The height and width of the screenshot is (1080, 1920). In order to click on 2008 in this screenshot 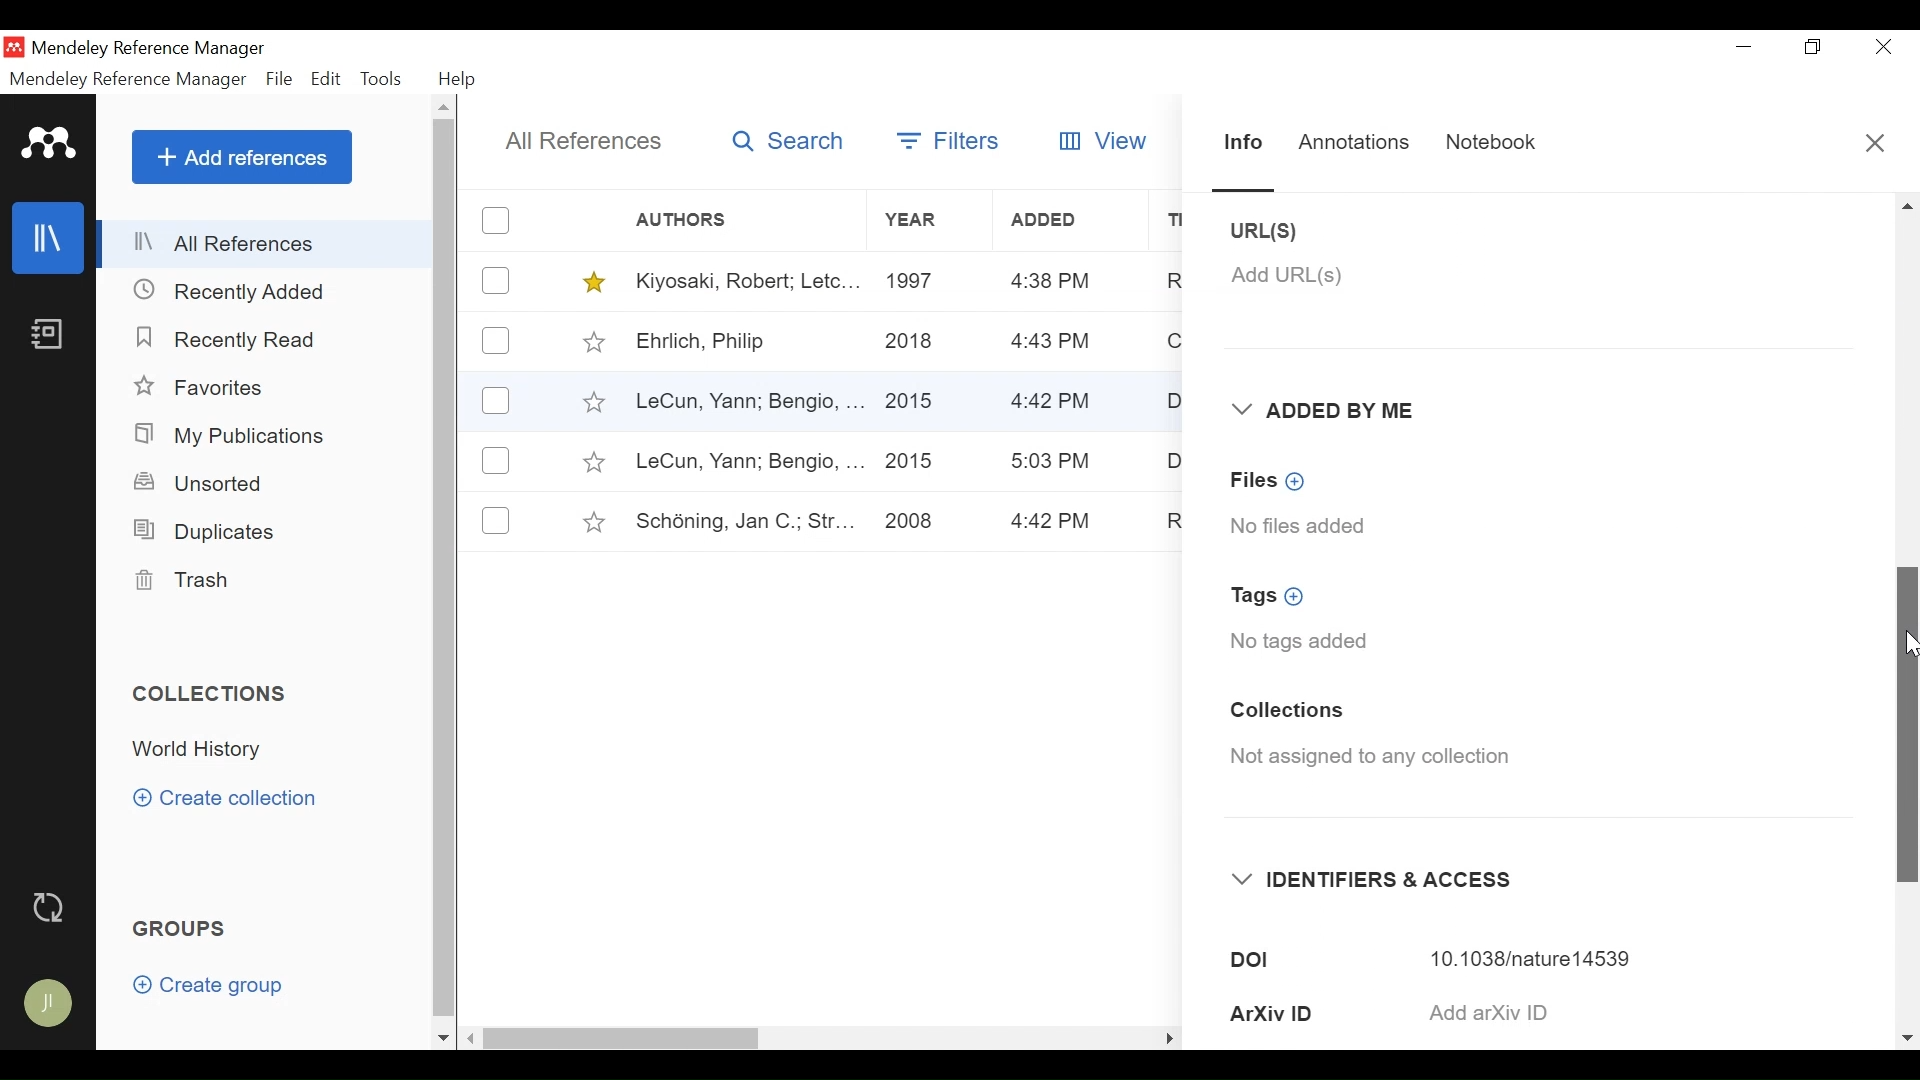, I will do `click(909, 523)`.